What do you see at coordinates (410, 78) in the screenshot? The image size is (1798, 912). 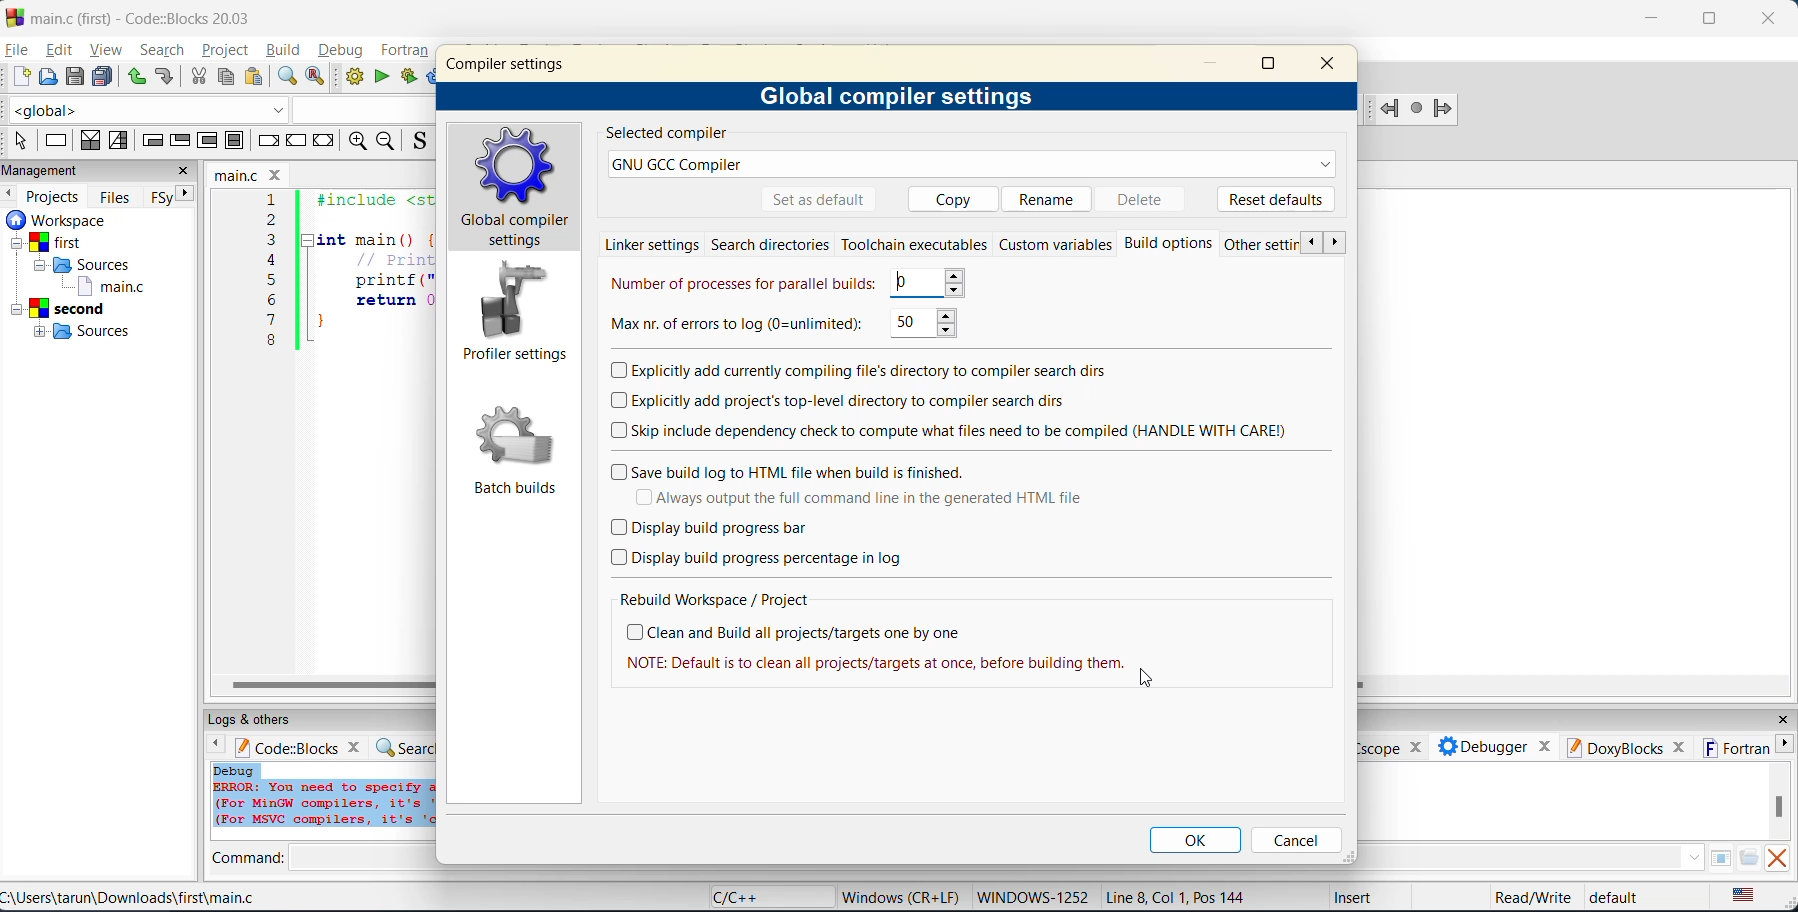 I see `build and run` at bounding box center [410, 78].